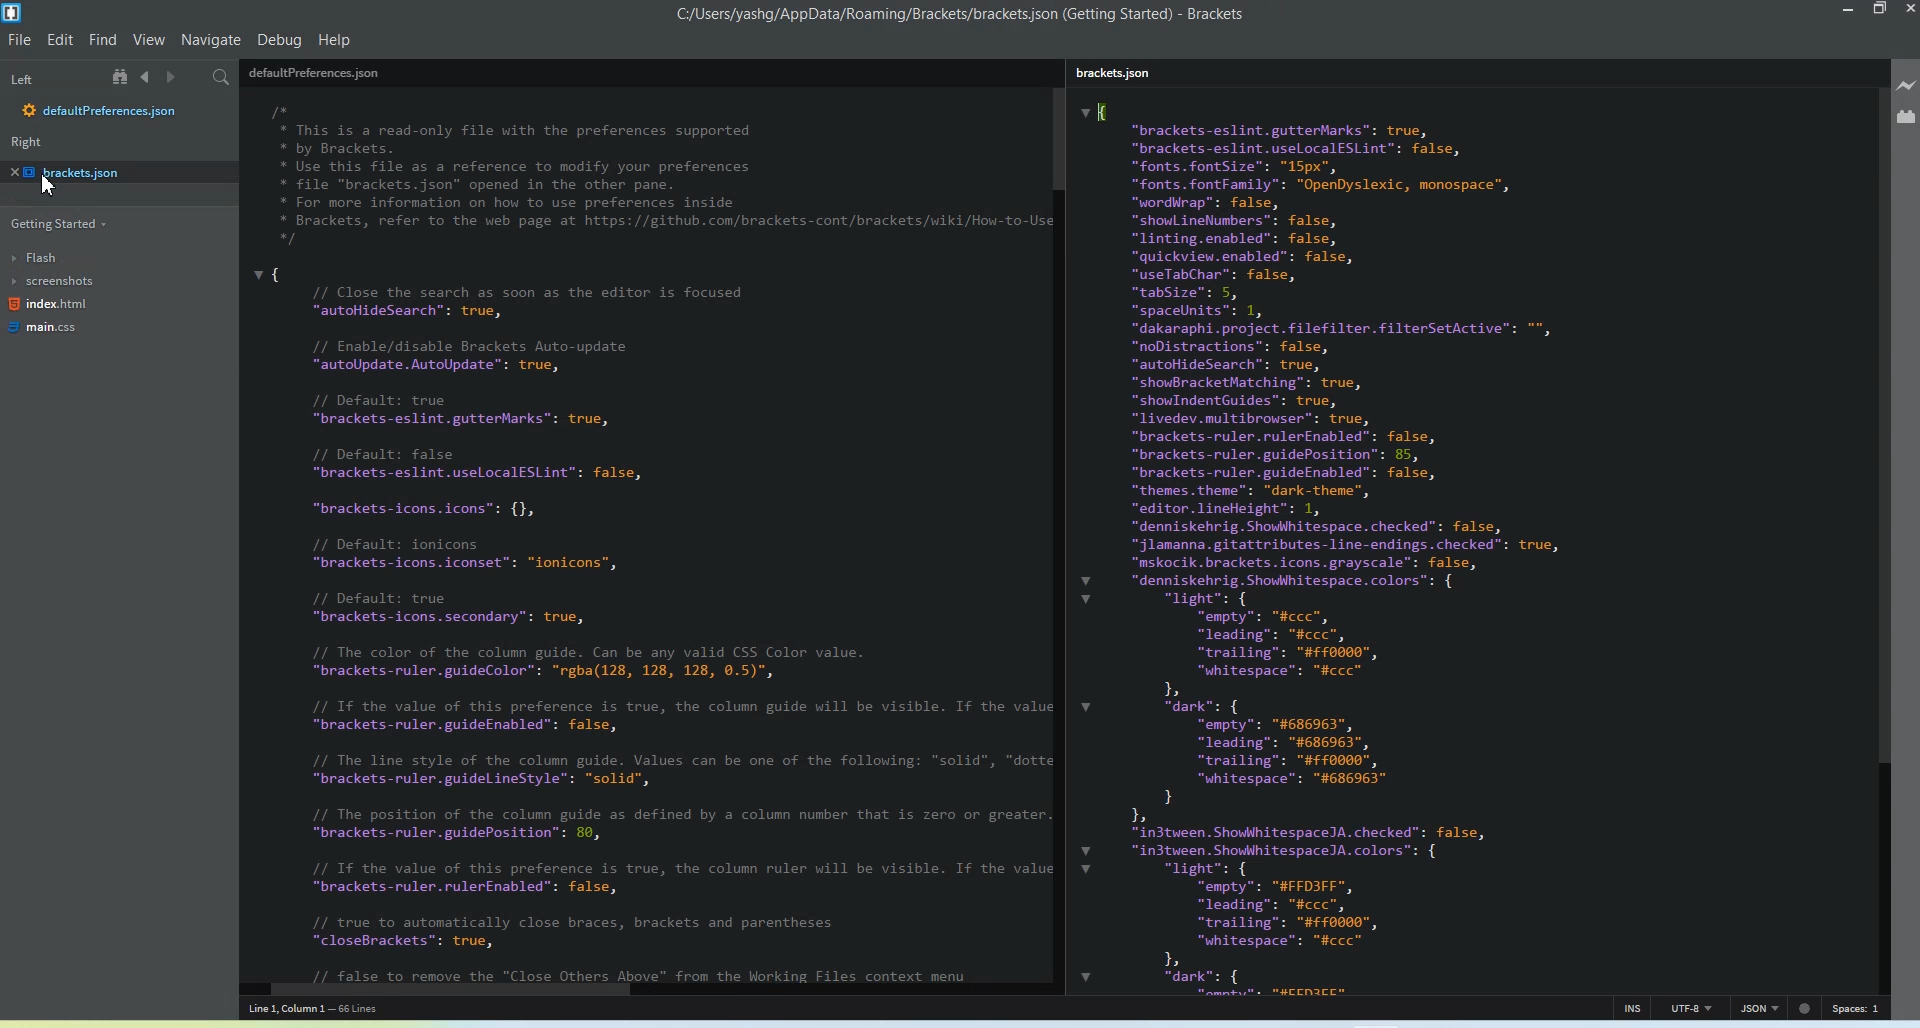 This screenshot has height=1028, width=1920. Describe the element at coordinates (641, 990) in the screenshot. I see `Horizontal Scroll bar` at that location.